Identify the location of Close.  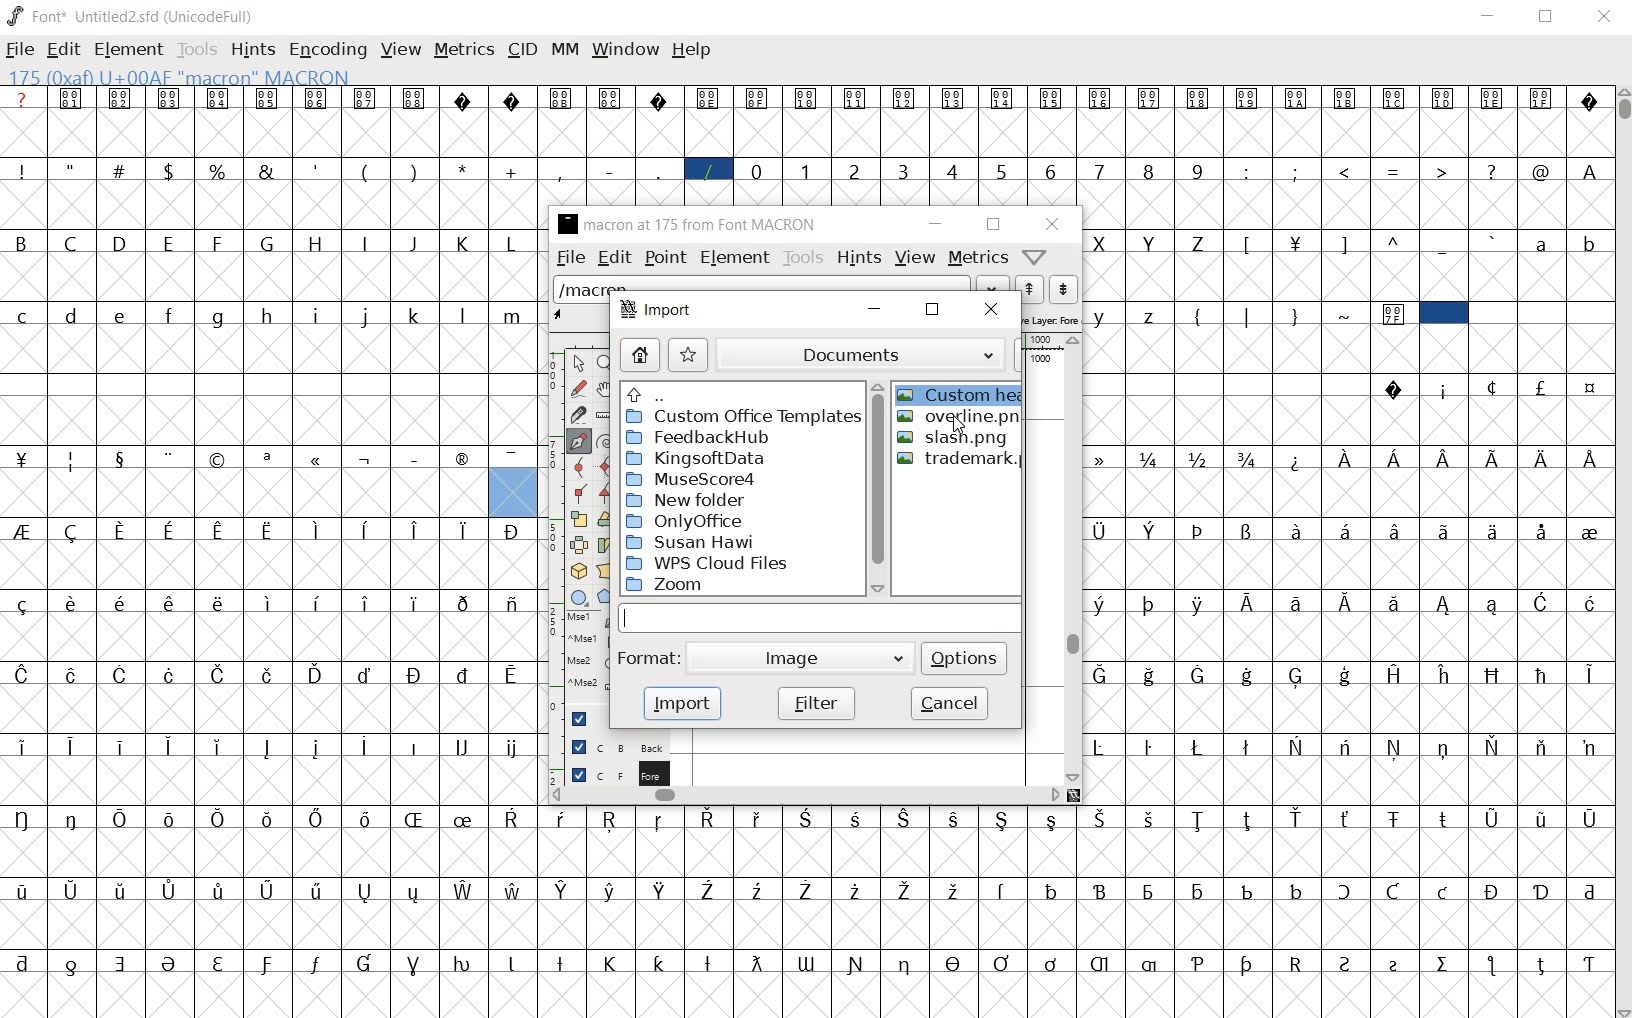
(1604, 17).